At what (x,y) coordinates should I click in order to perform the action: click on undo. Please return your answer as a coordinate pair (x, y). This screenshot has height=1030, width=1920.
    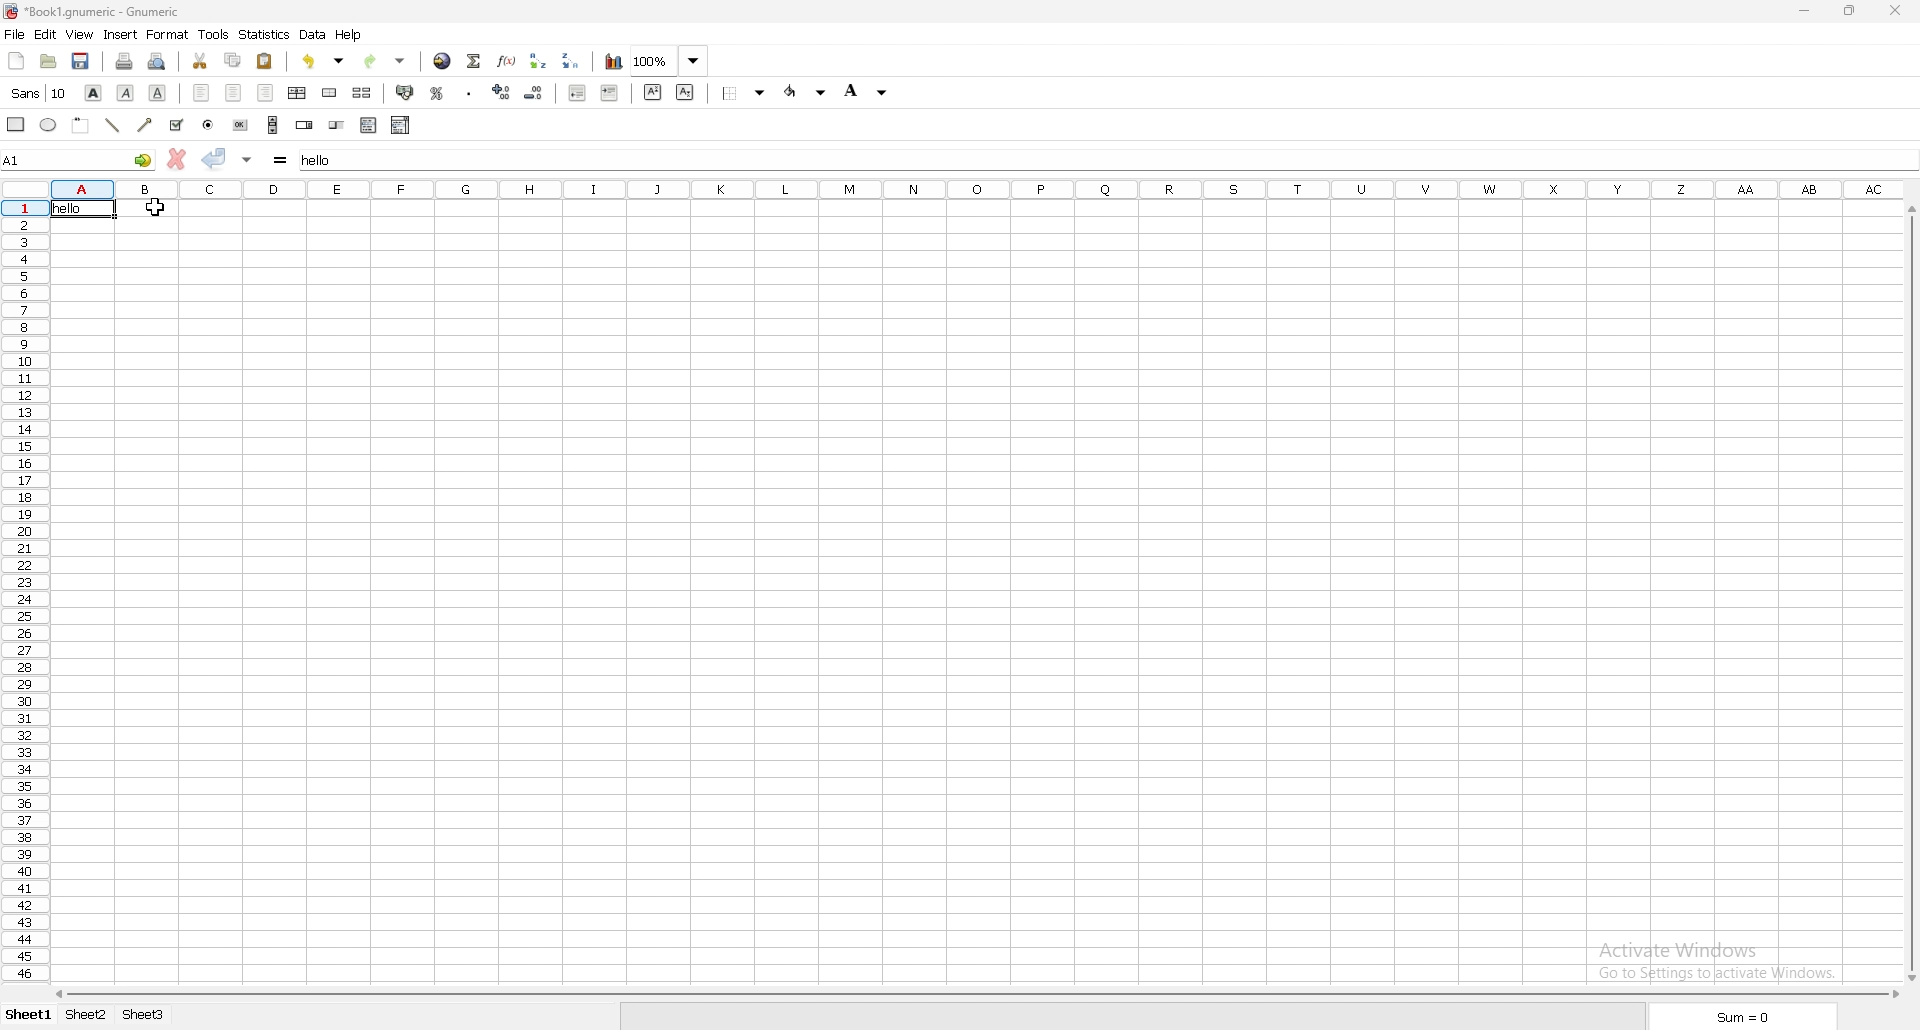
    Looking at the image, I should click on (324, 61).